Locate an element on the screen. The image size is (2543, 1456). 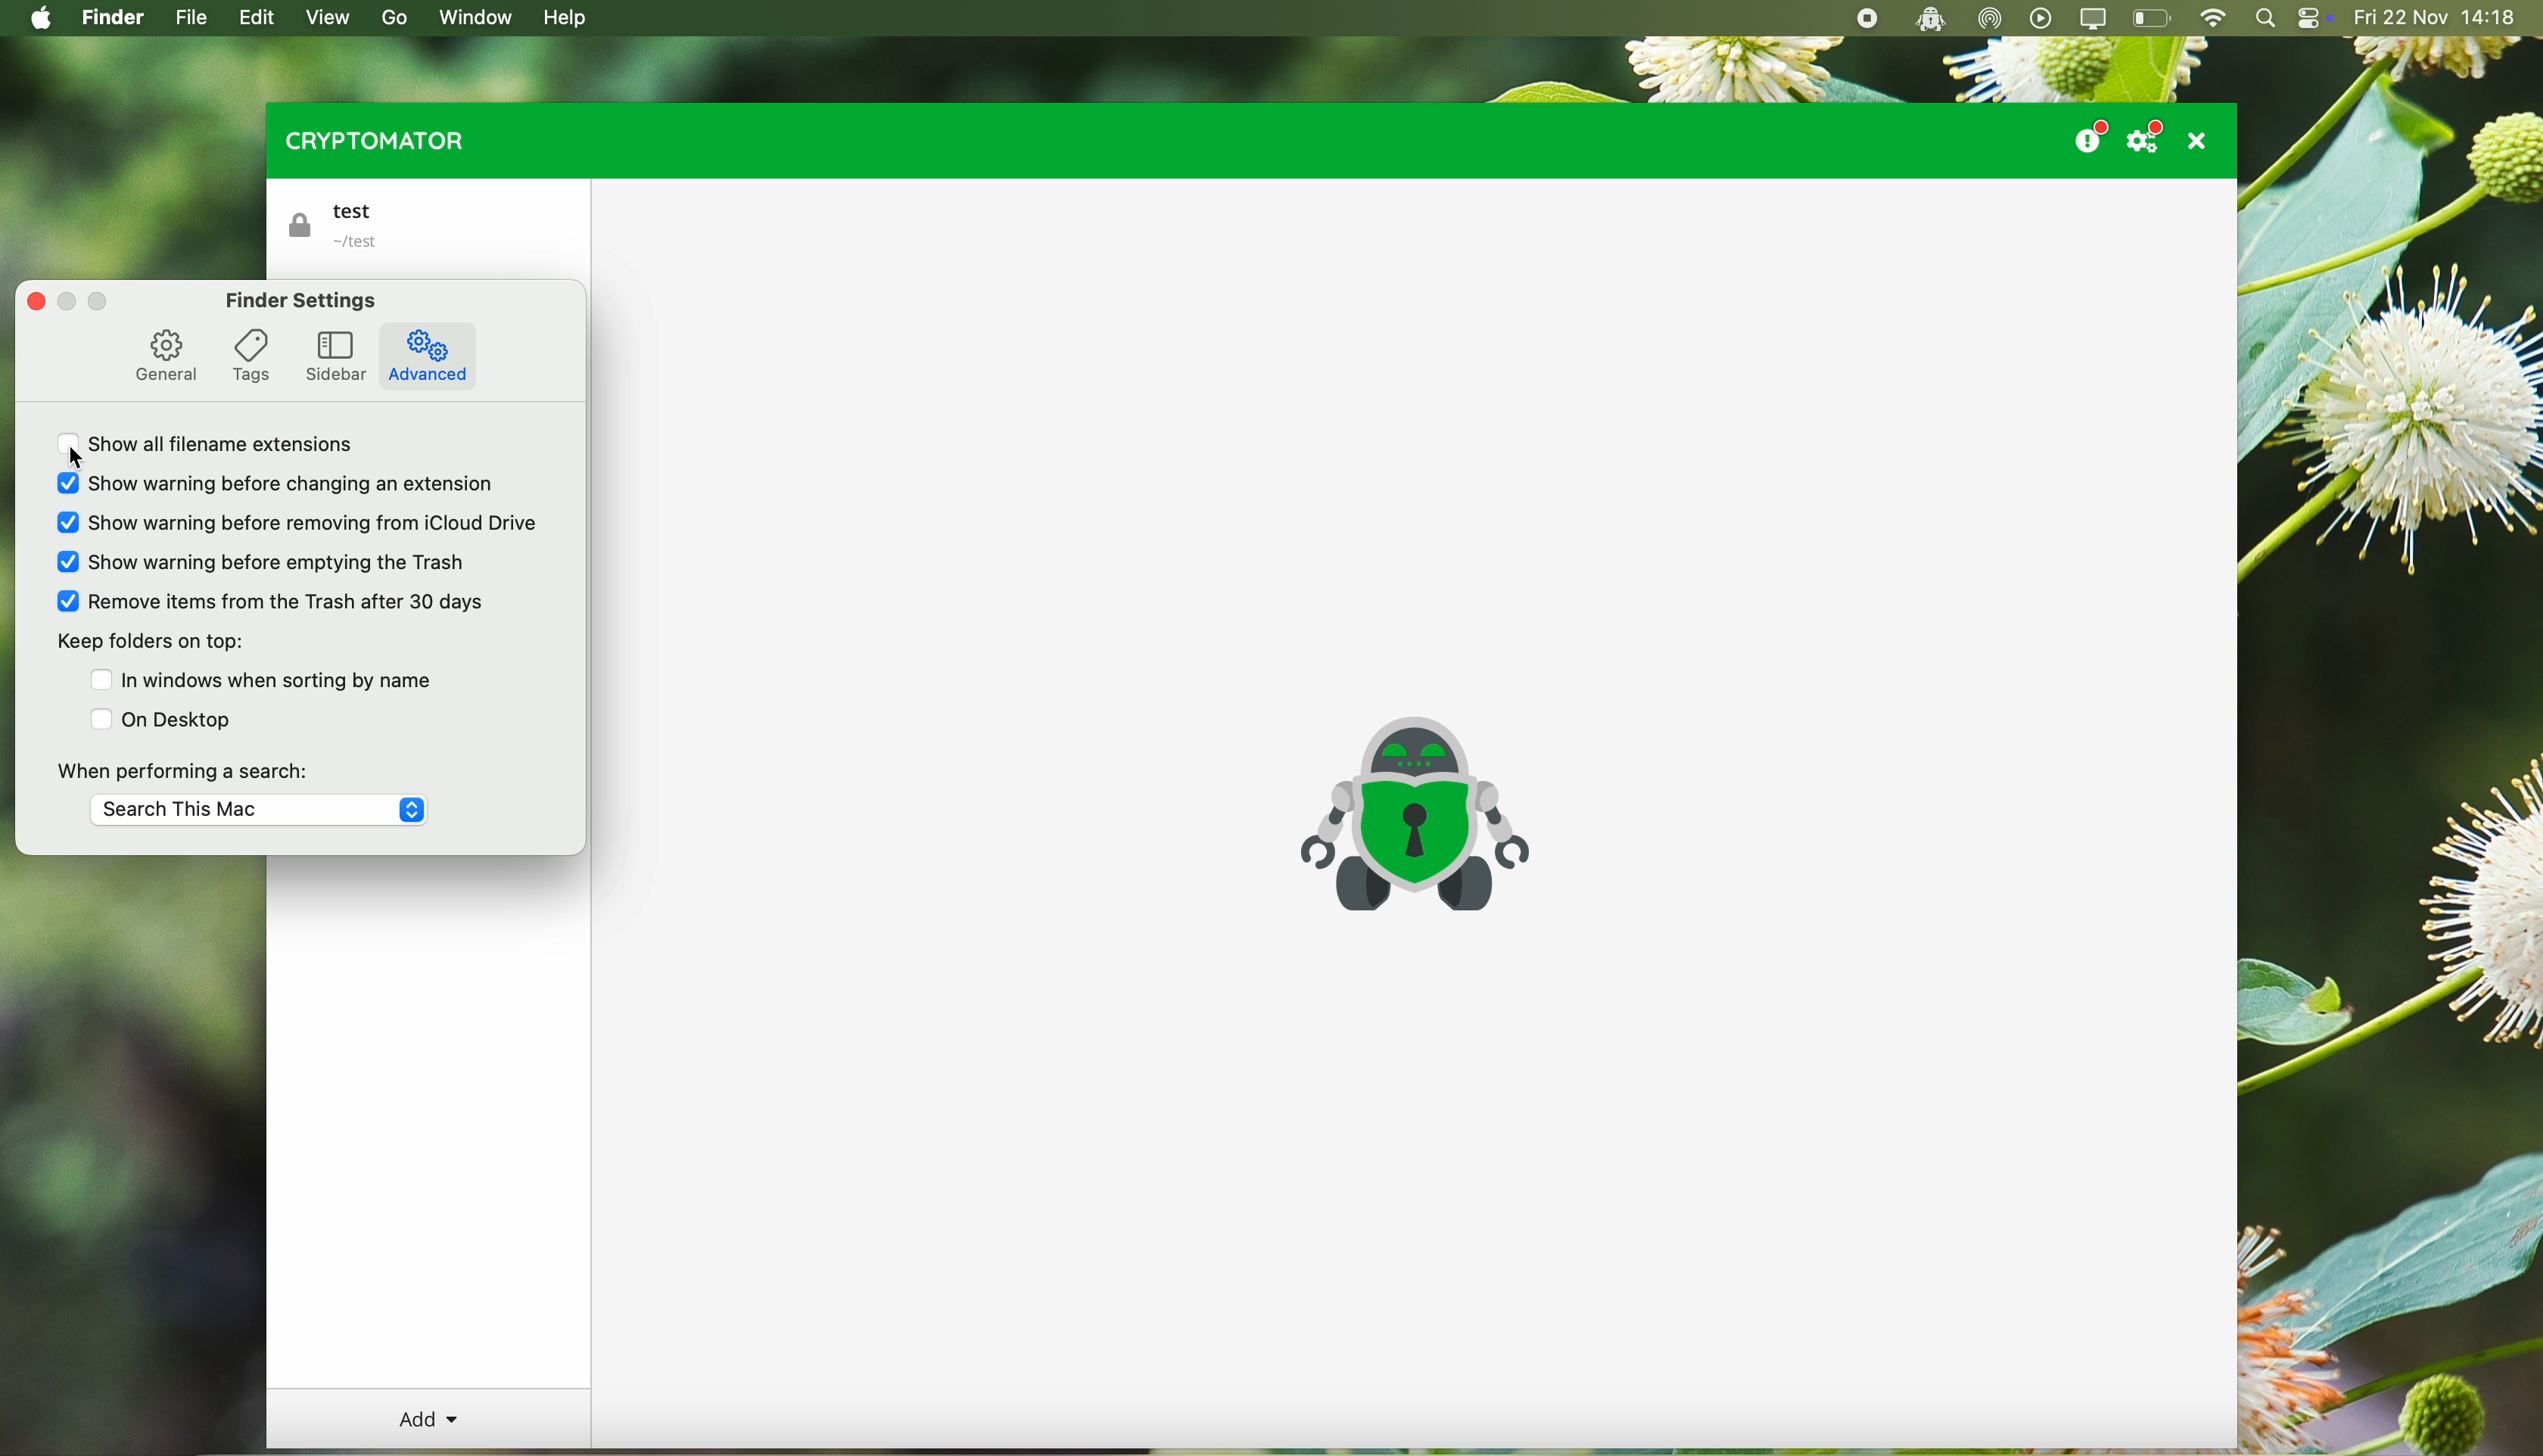
Apple icon is located at coordinates (35, 18).